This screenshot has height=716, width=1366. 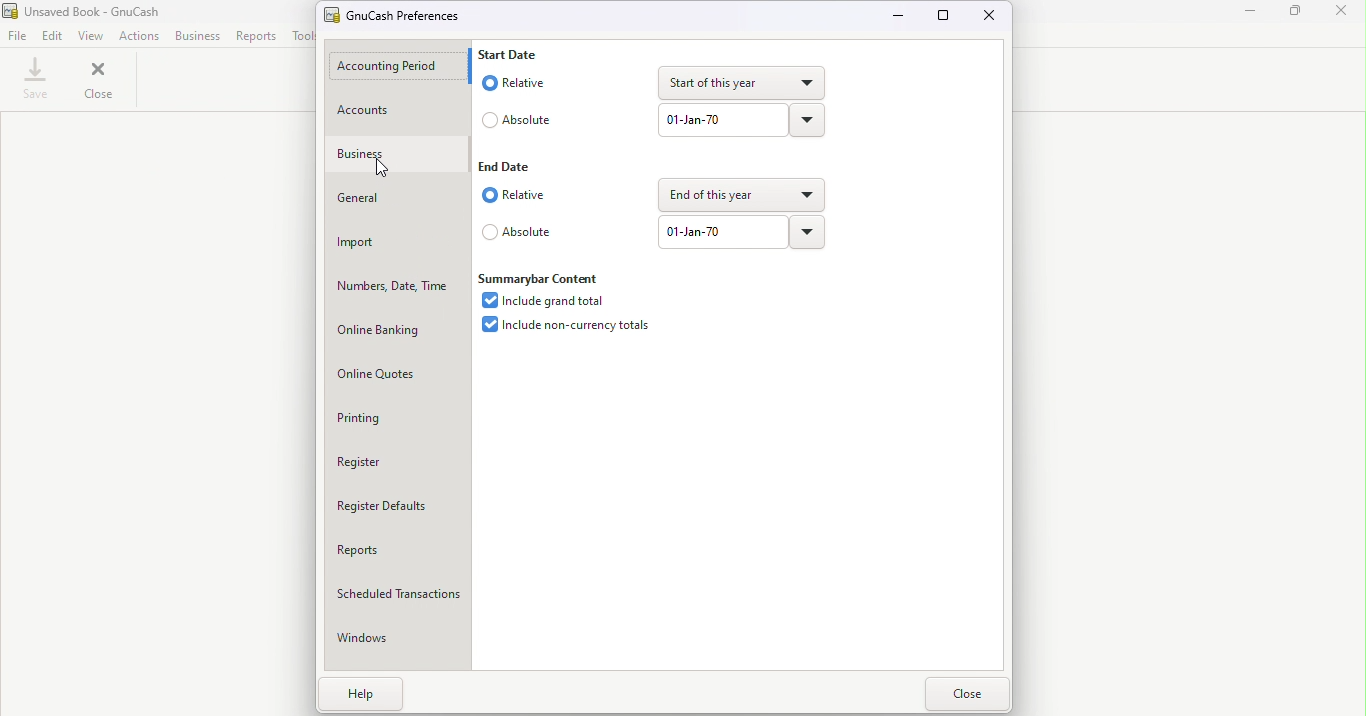 What do you see at coordinates (396, 329) in the screenshot?
I see `Online Banking` at bounding box center [396, 329].